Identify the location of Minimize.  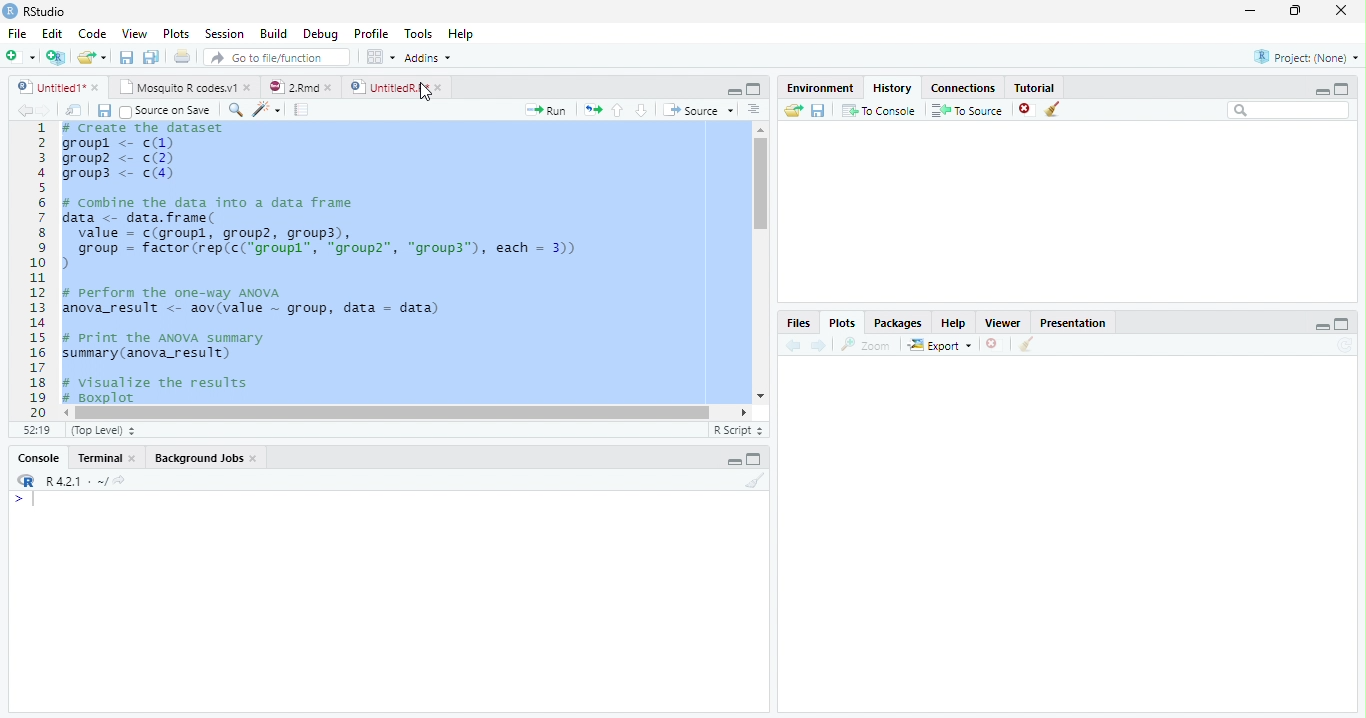
(731, 90).